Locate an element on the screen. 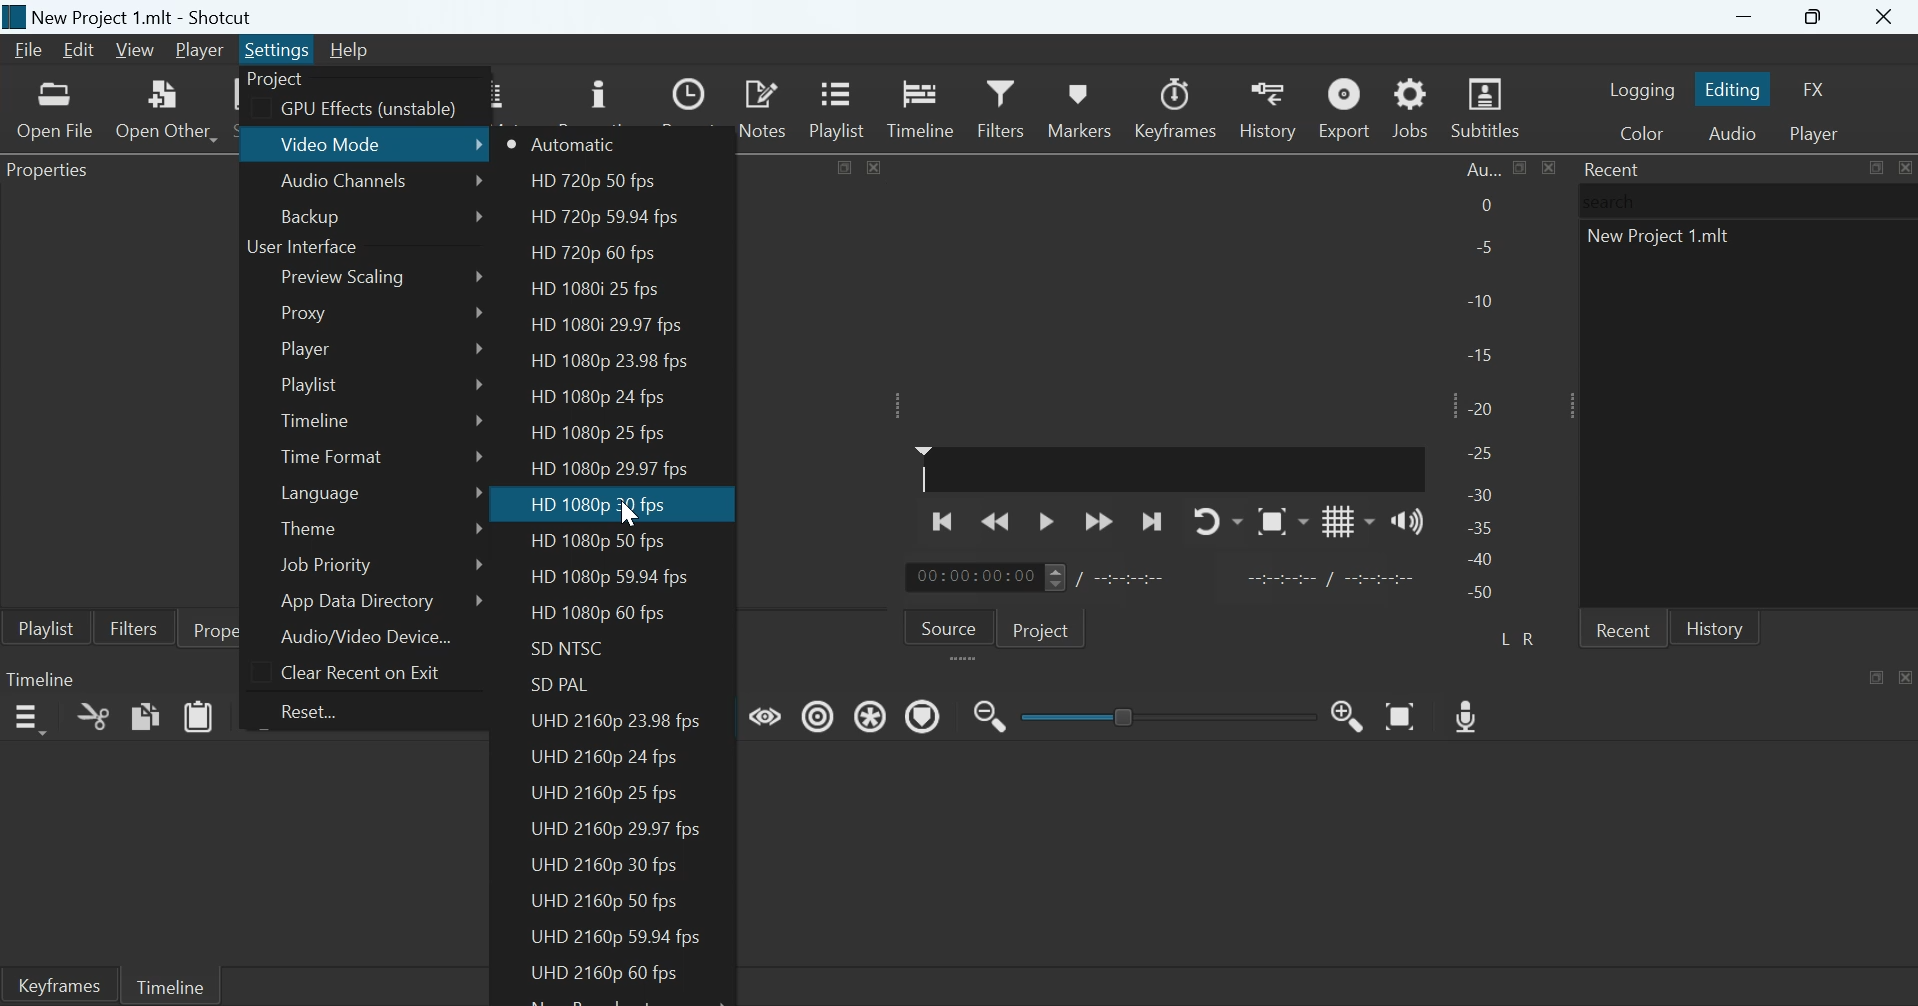 Image resolution: width=1918 pixels, height=1006 pixels. Help is located at coordinates (348, 50).